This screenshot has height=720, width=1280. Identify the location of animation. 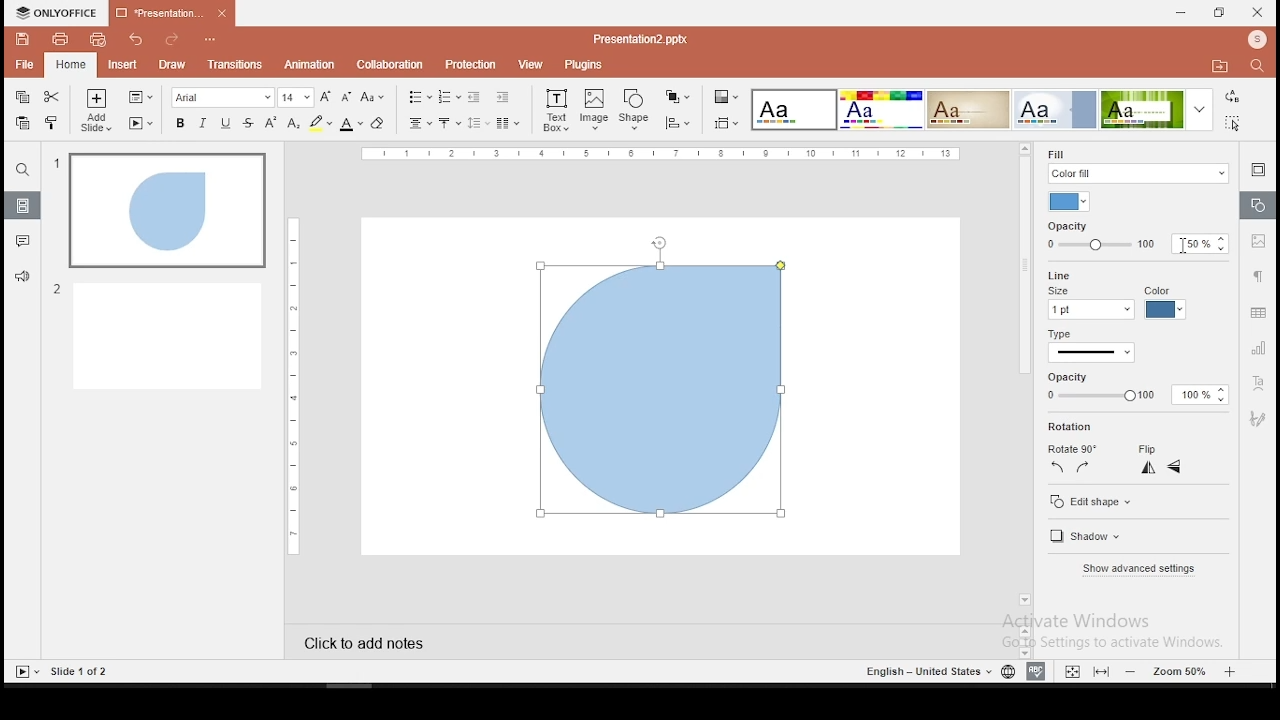
(311, 64).